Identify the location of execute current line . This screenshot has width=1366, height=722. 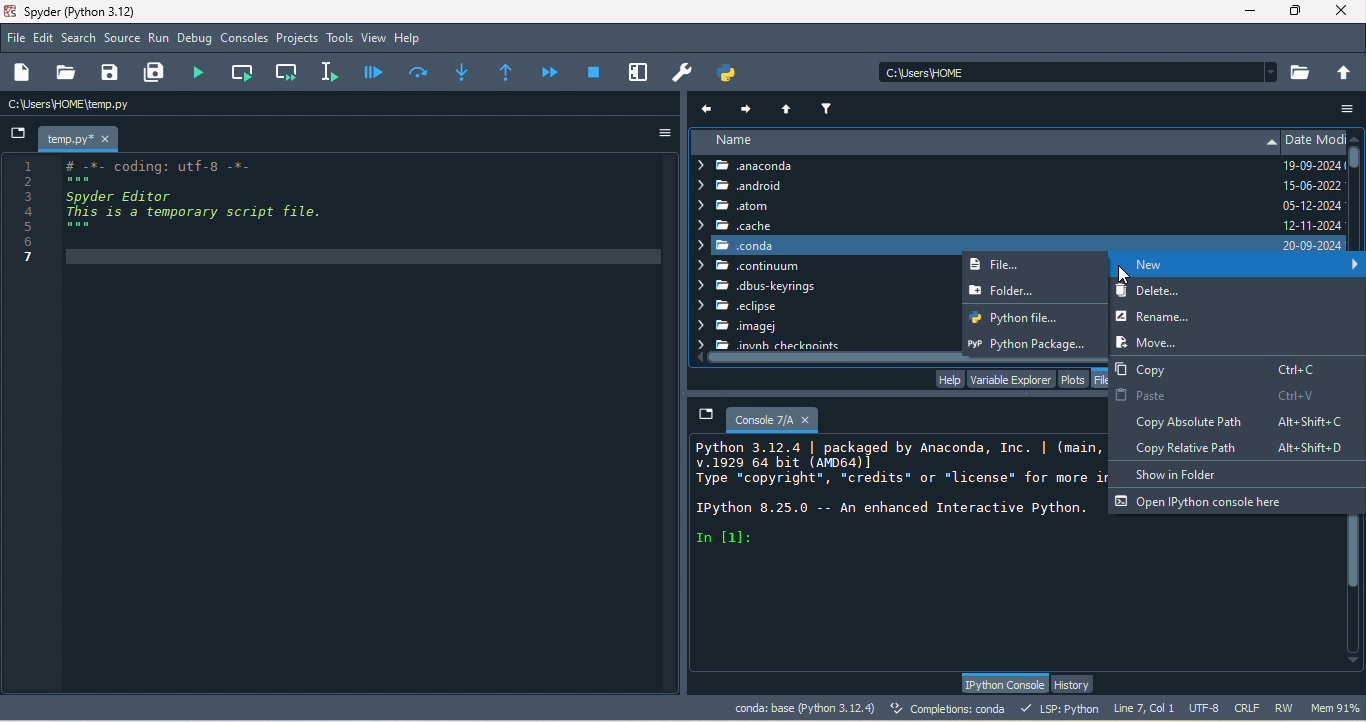
(420, 71).